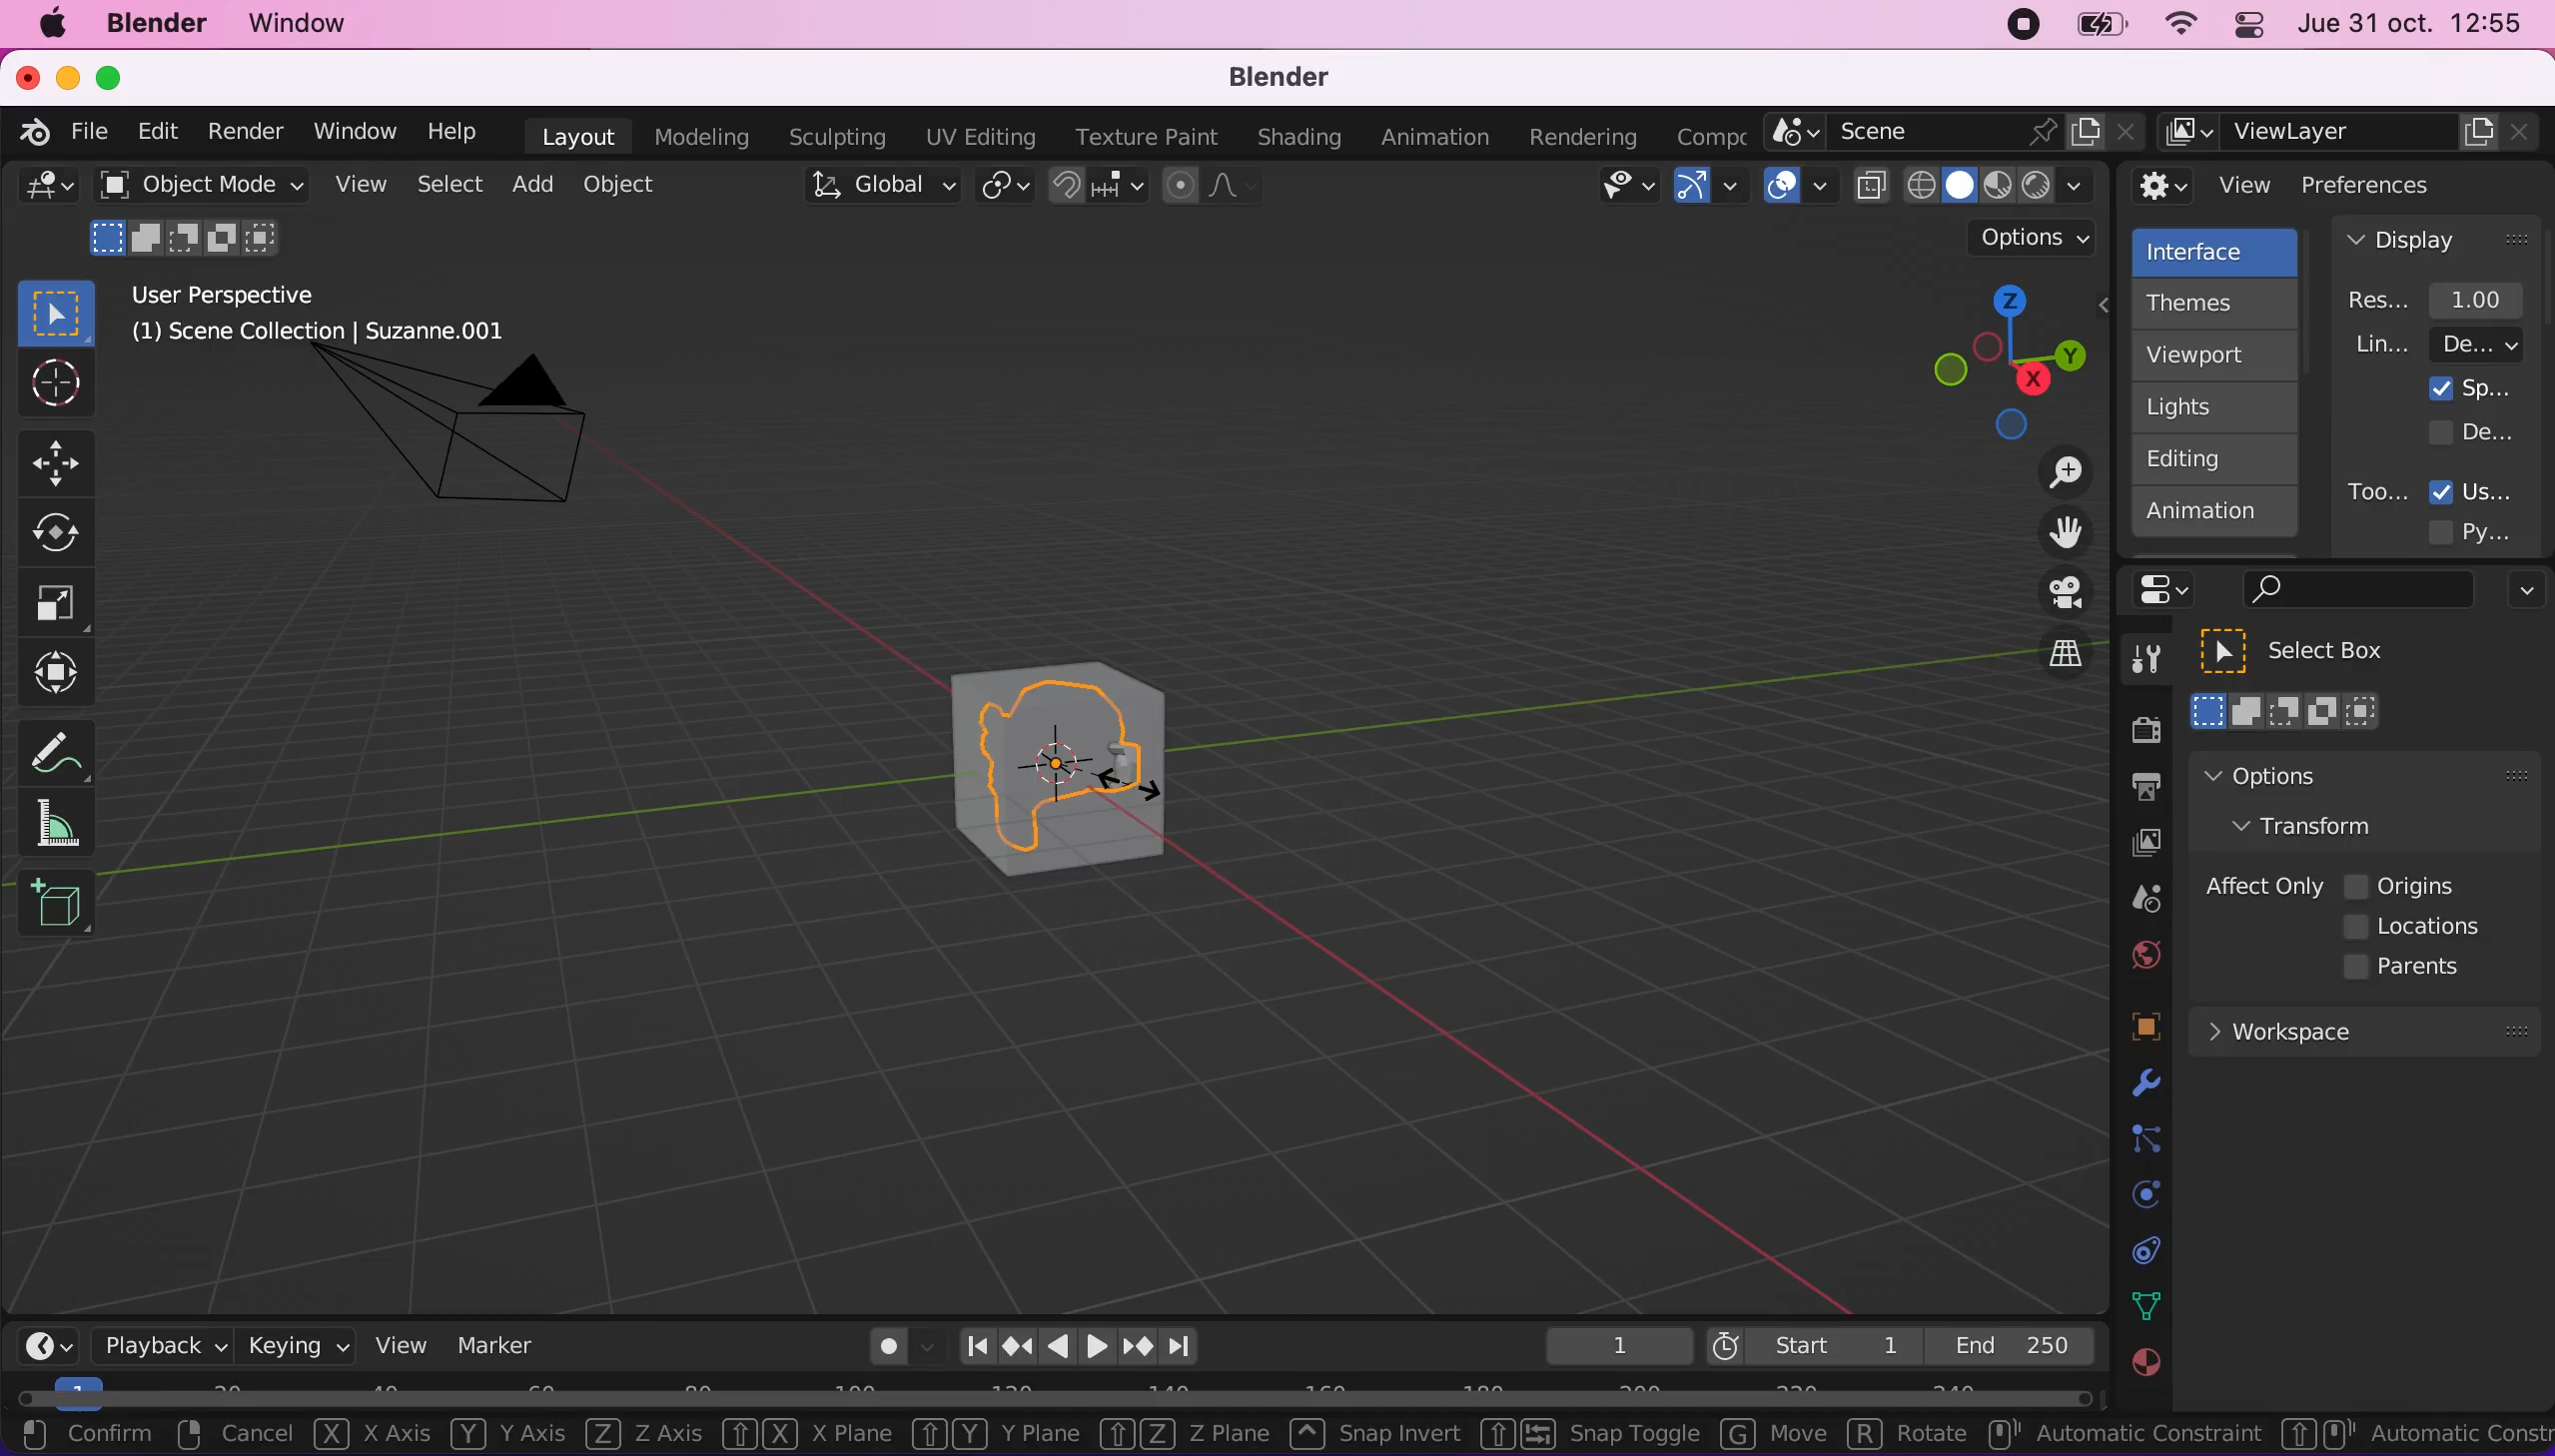 This screenshot has height=1456, width=2555. I want to click on user perspective (1) scene collection | suzzane.001, so click(334, 316).